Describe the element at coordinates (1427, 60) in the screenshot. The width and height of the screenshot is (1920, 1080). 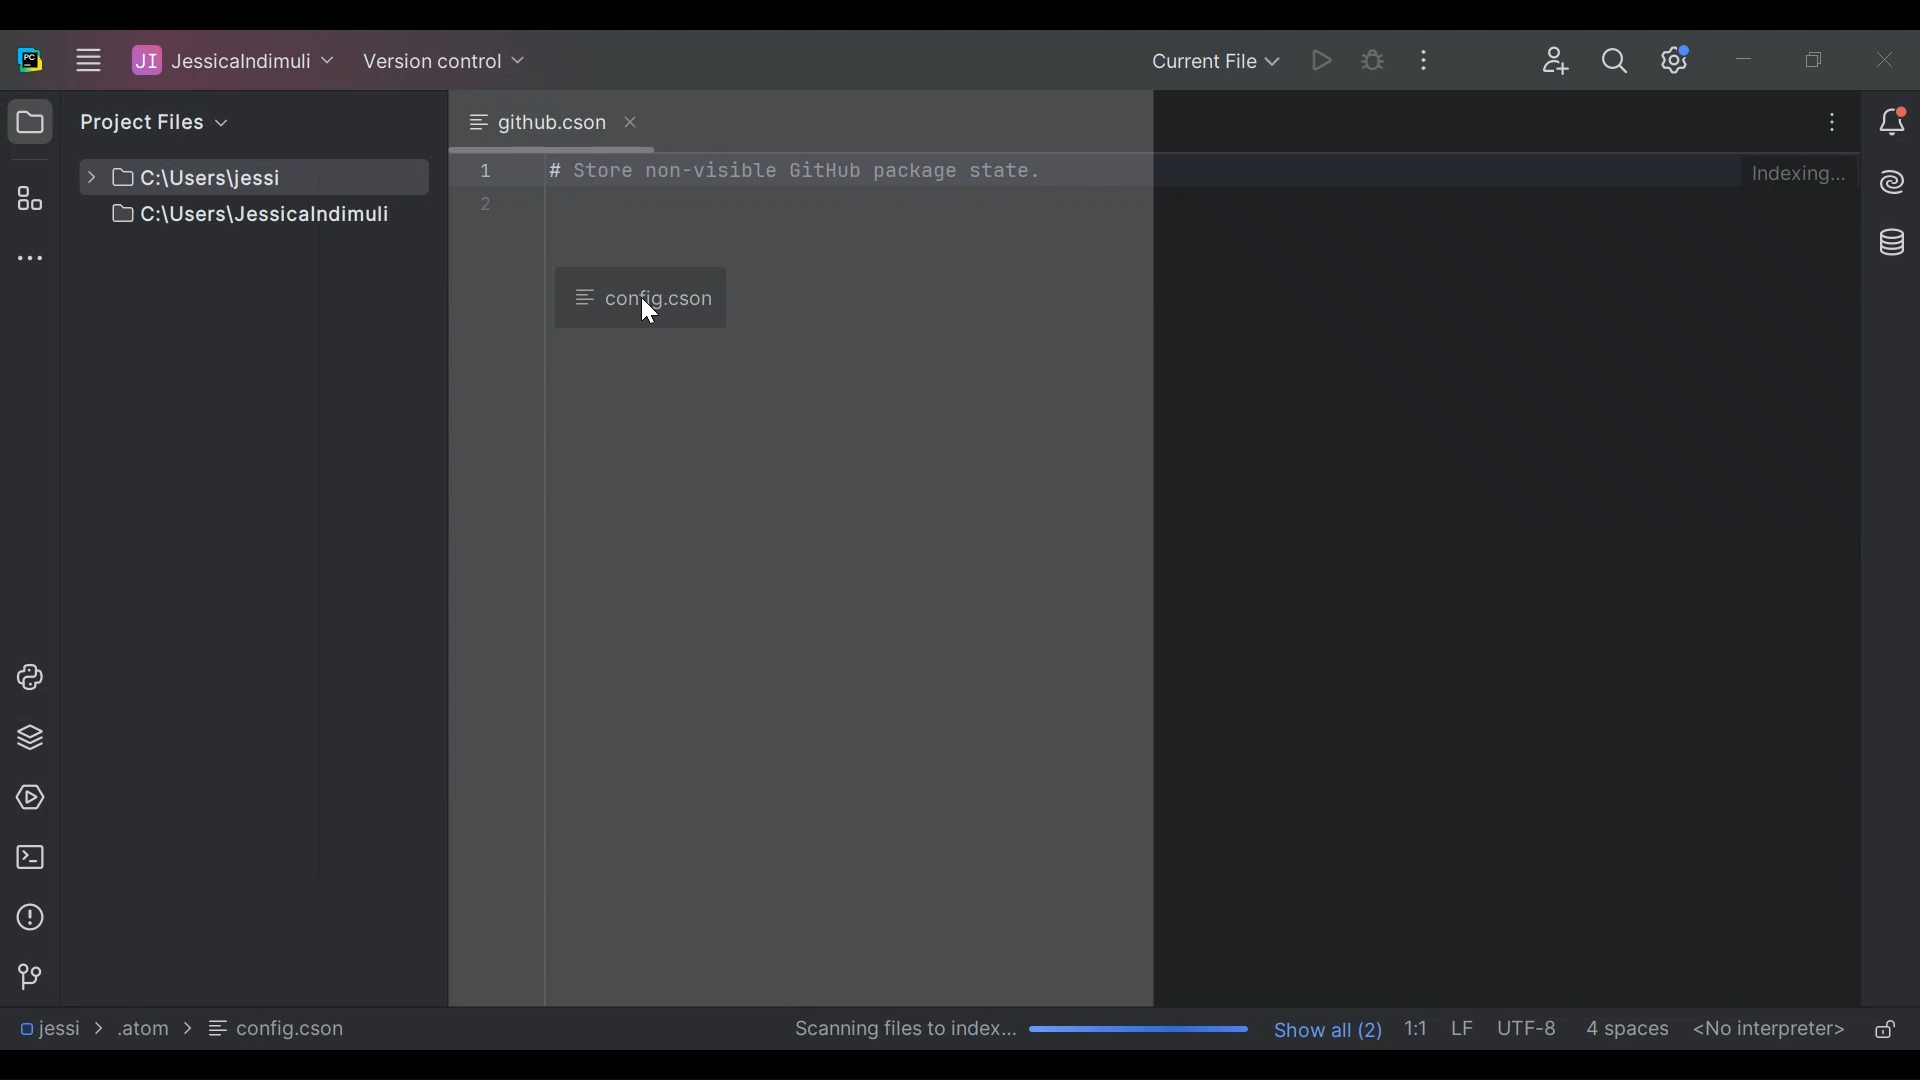
I see `More Options` at that location.